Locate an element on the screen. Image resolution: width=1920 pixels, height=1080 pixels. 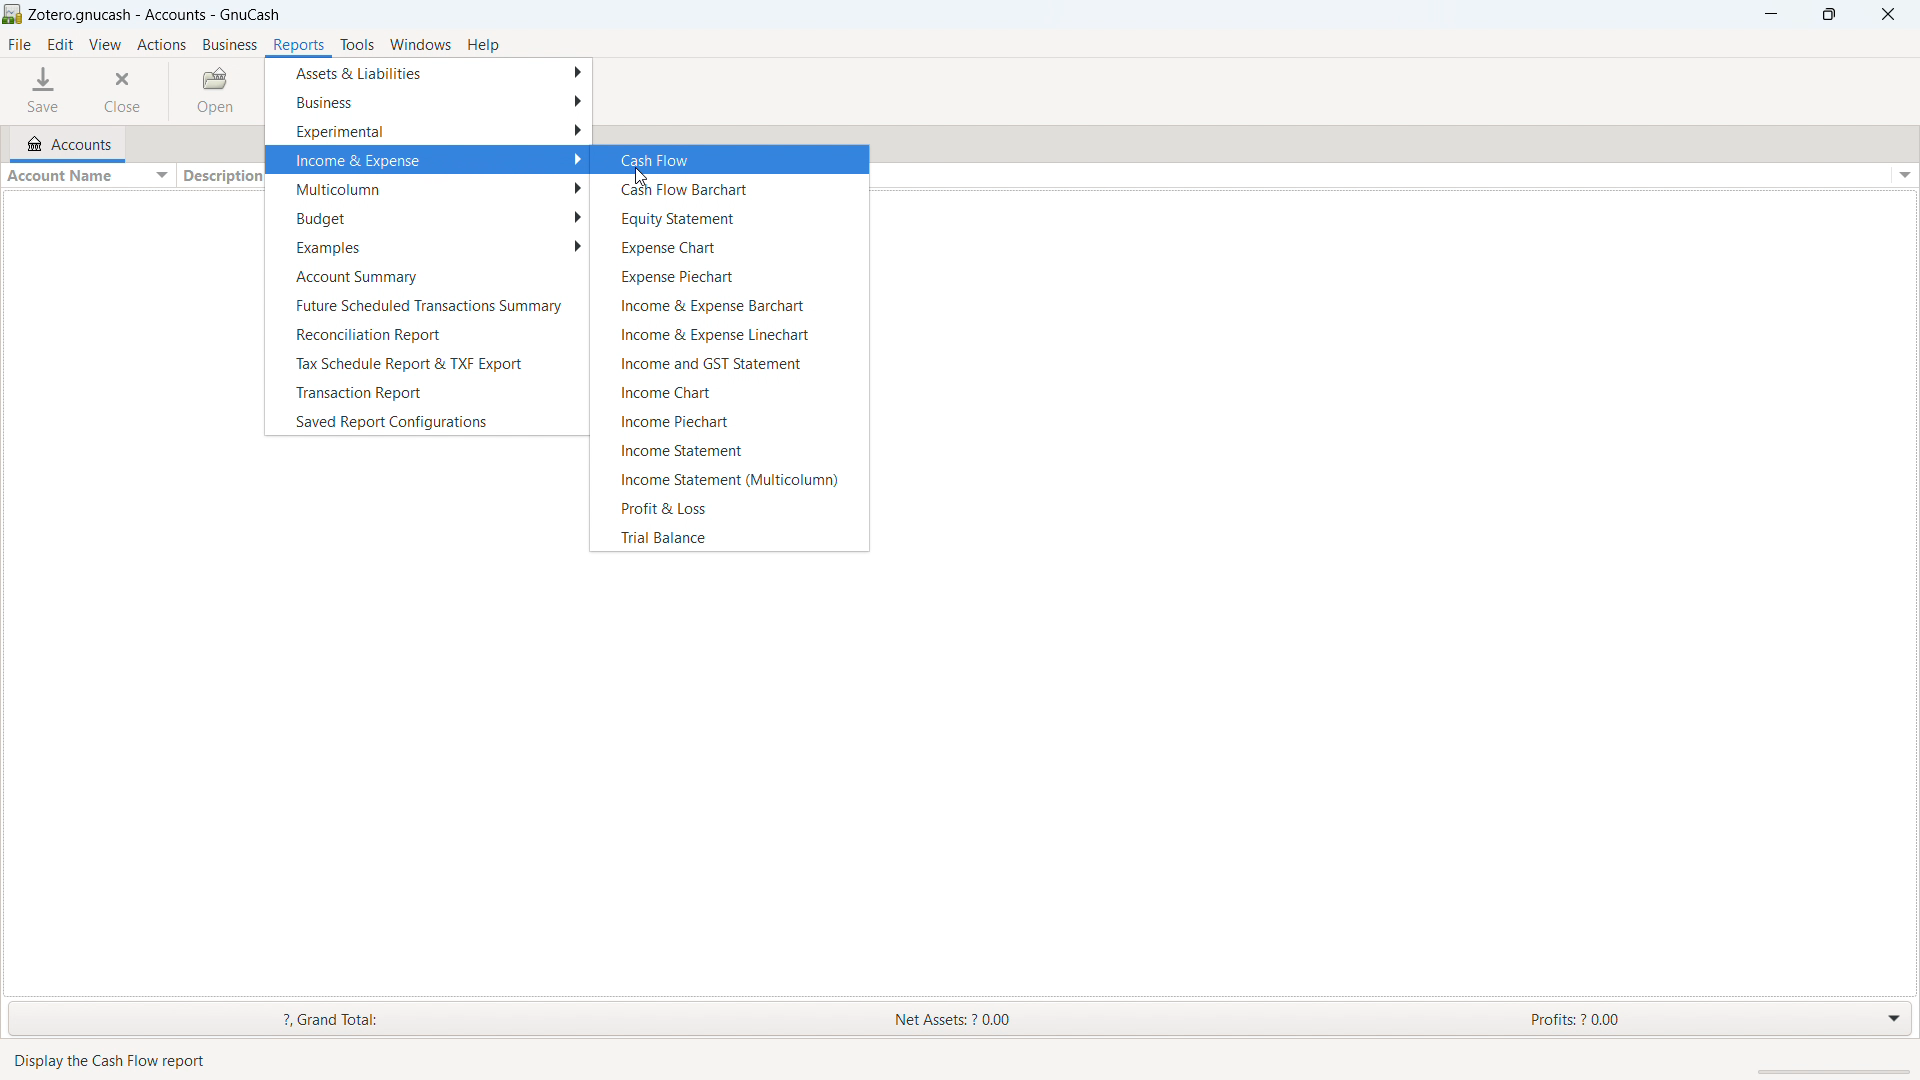
edit is located at coordinates (61, 44).